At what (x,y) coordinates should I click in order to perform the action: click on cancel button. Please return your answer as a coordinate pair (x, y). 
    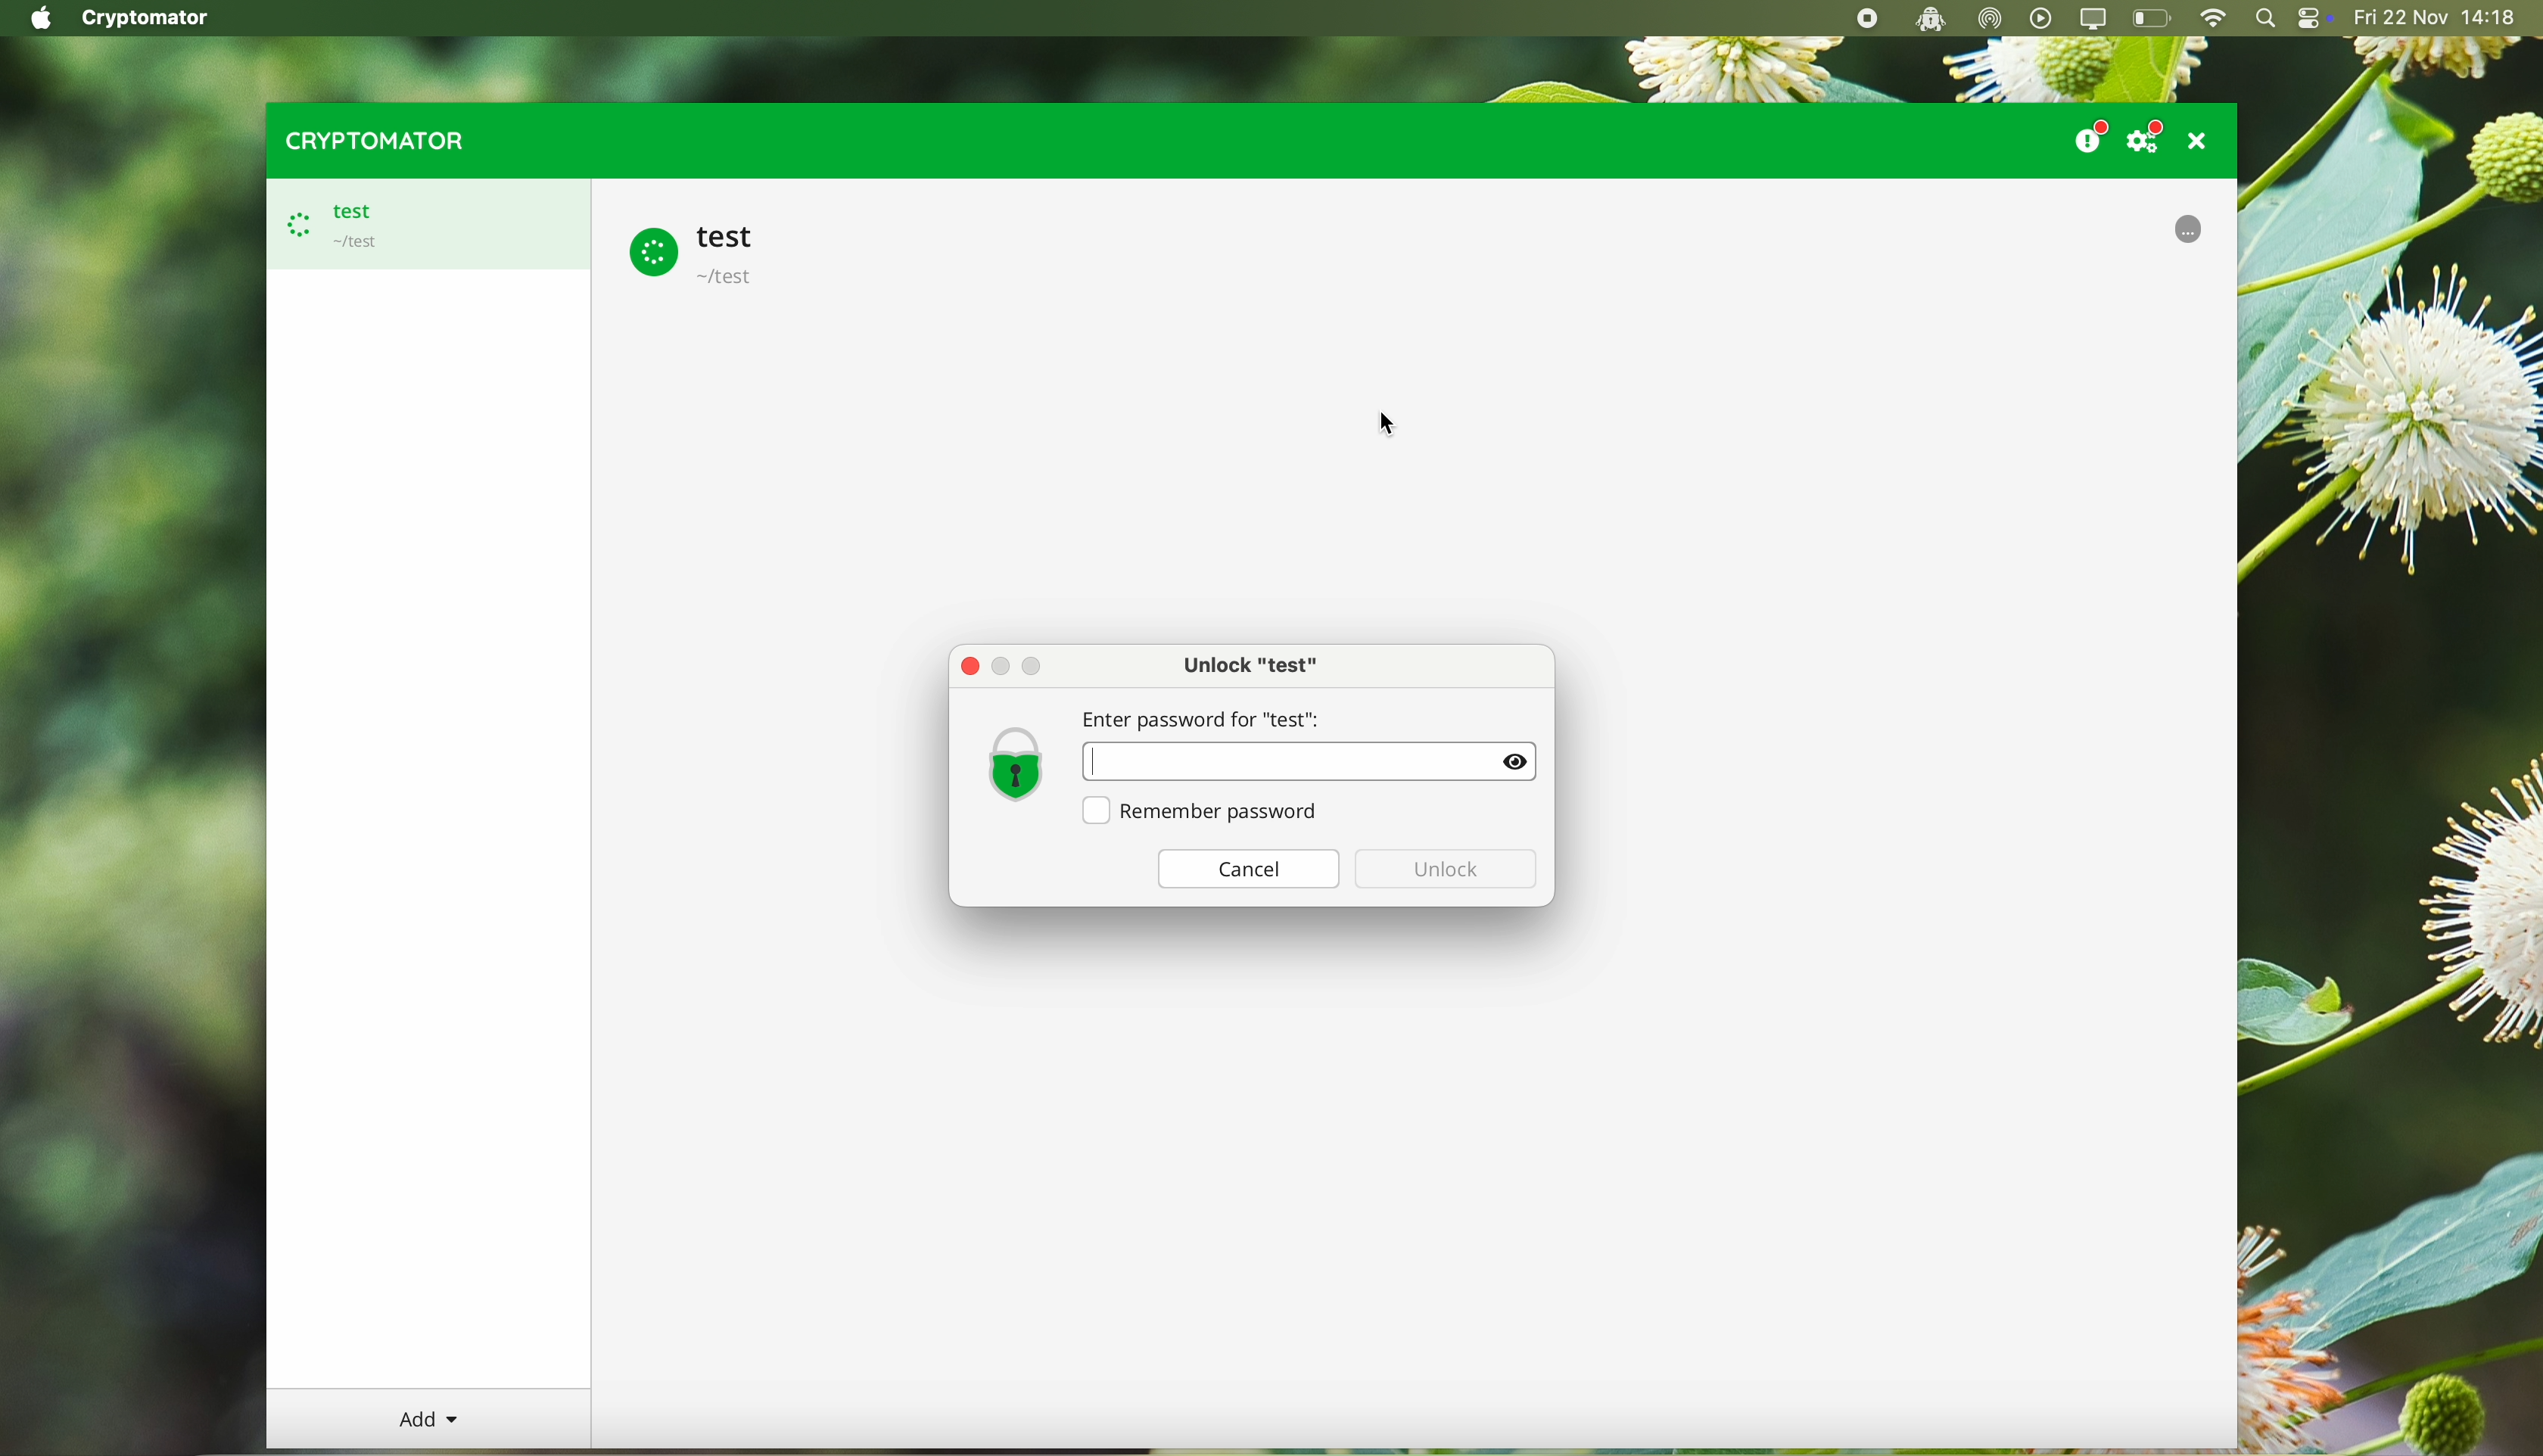
    Looking at the image, I should click on (1247, 867).